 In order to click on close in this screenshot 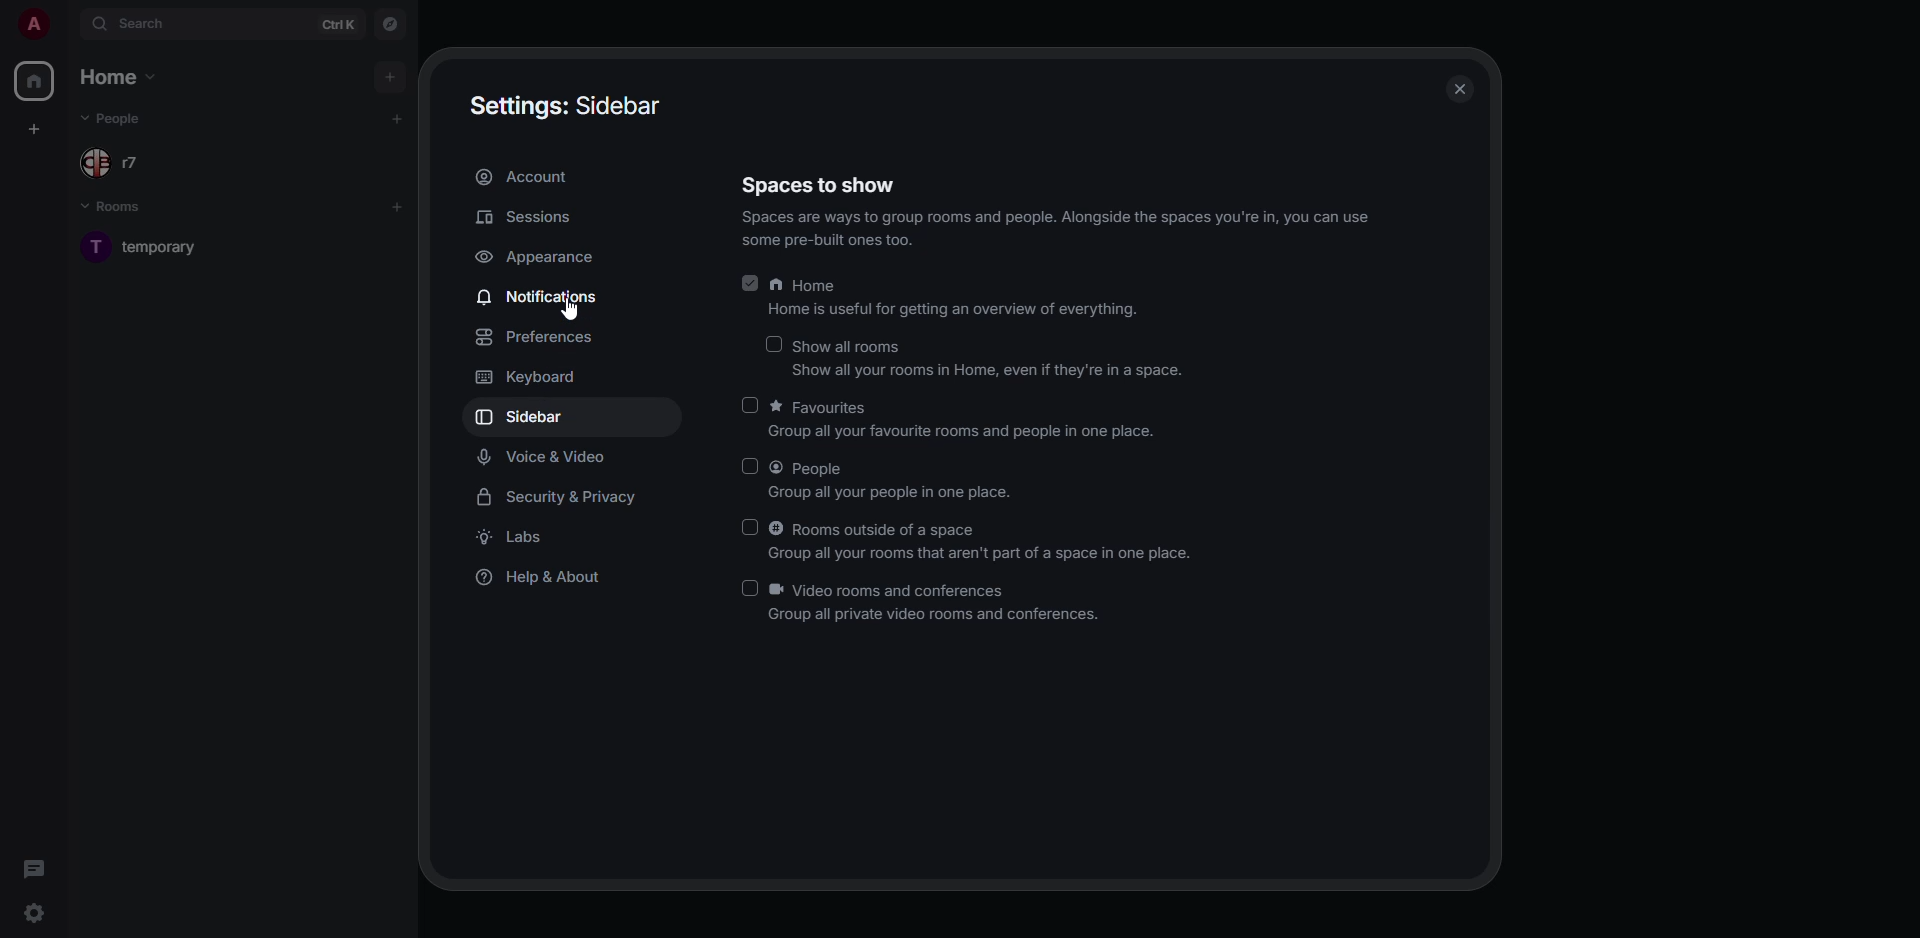, I will do `click(1458, 88)`.